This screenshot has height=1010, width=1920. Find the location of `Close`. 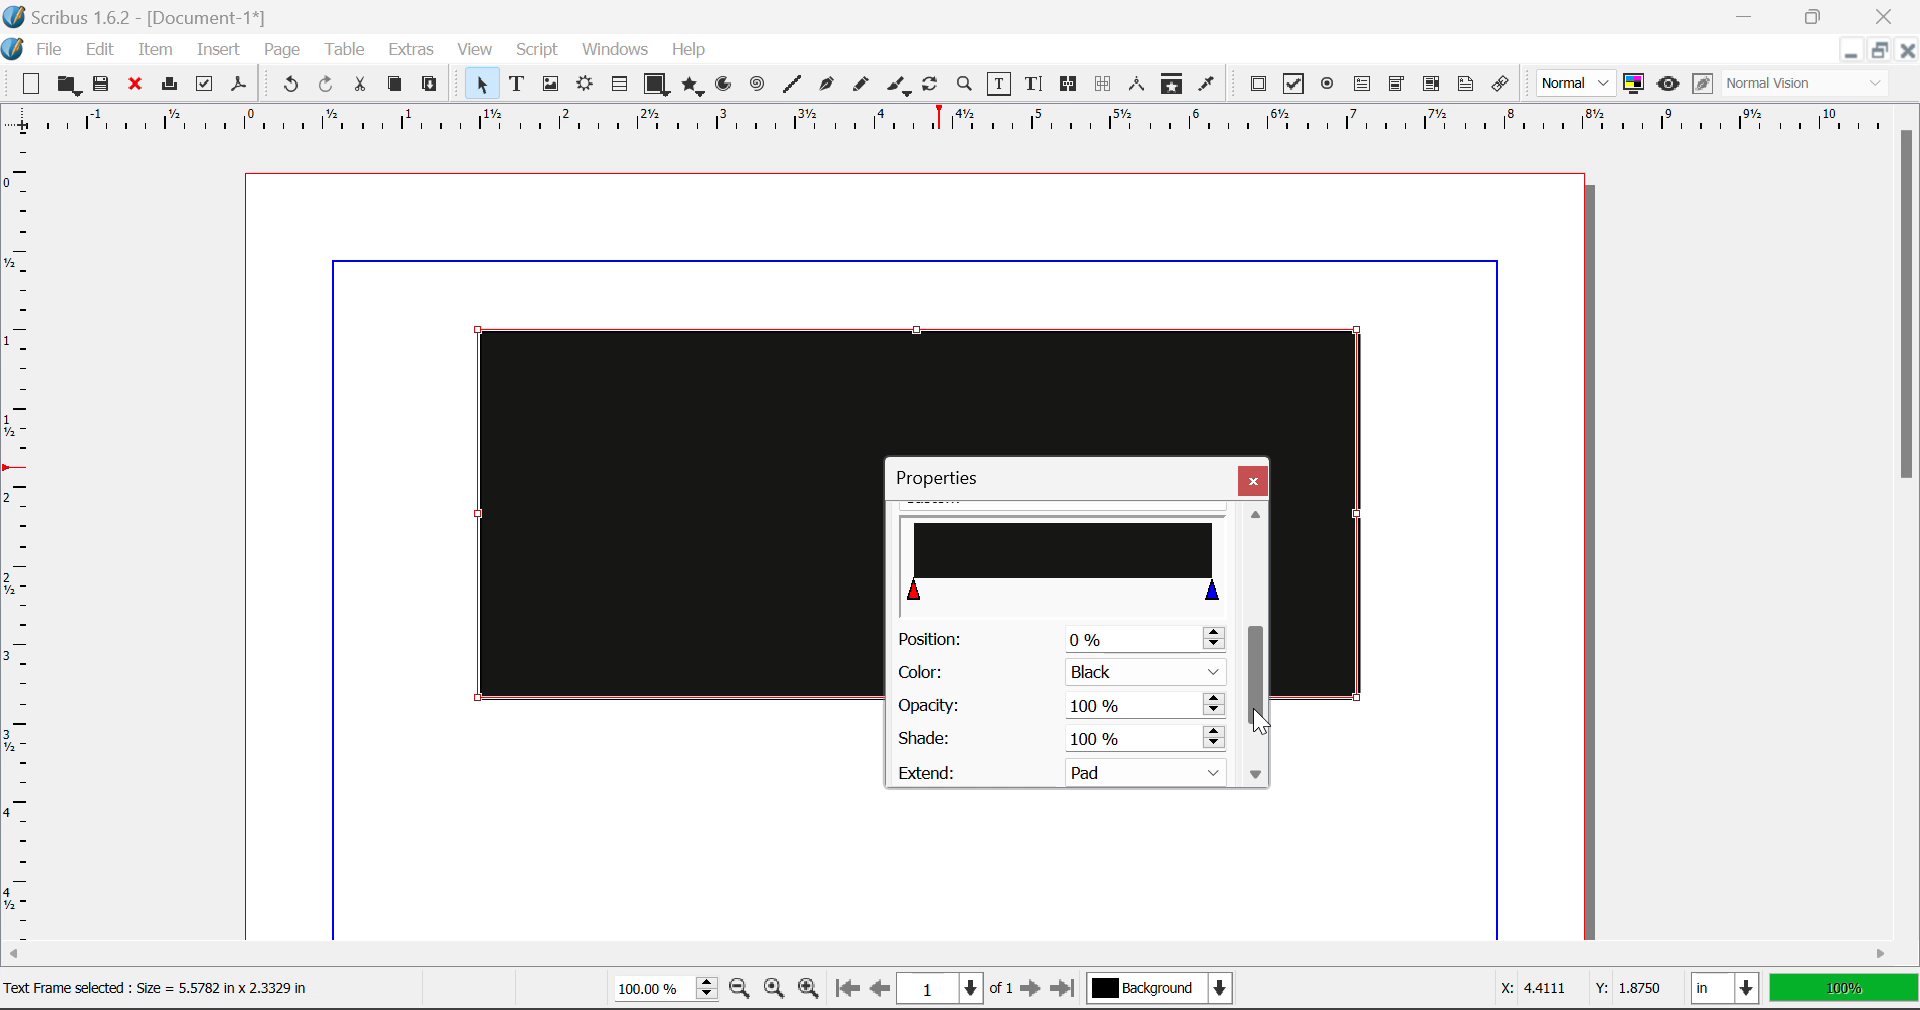

Close is located at coordinates (1888, 14).